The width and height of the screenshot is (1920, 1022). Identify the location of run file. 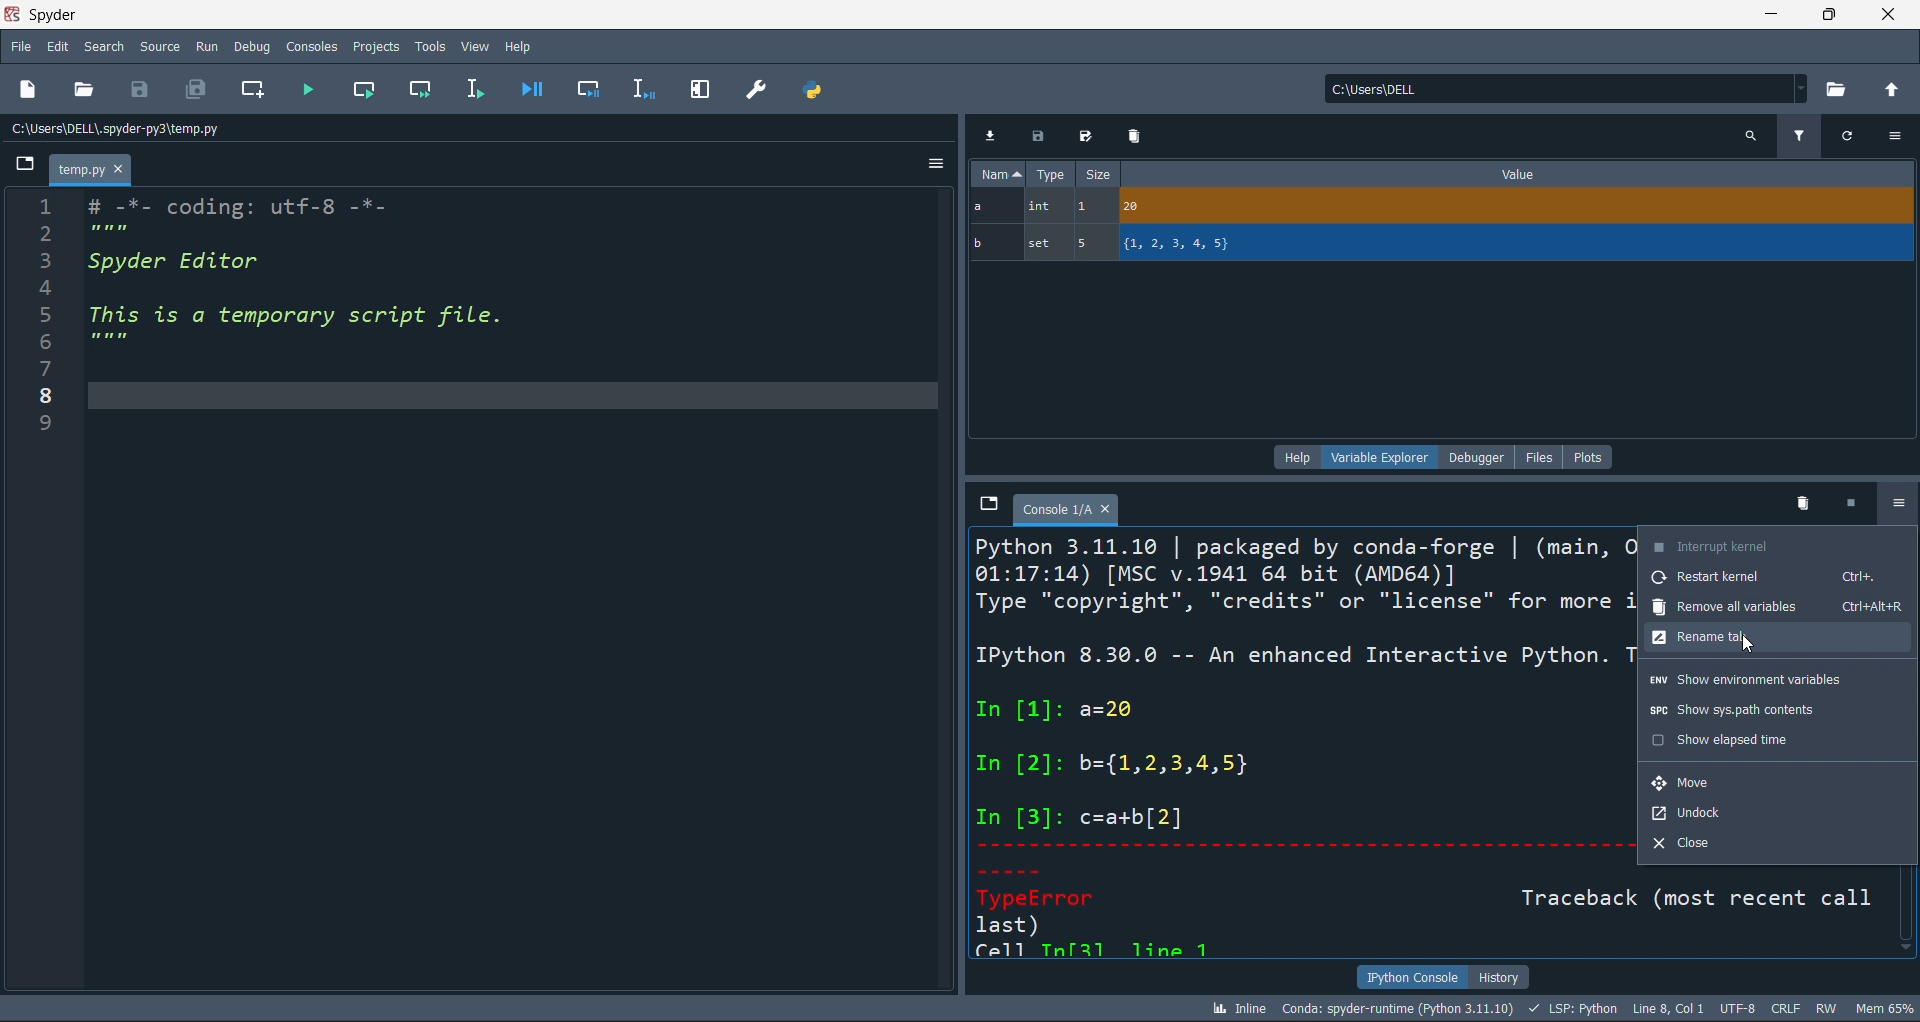
(308, 93).